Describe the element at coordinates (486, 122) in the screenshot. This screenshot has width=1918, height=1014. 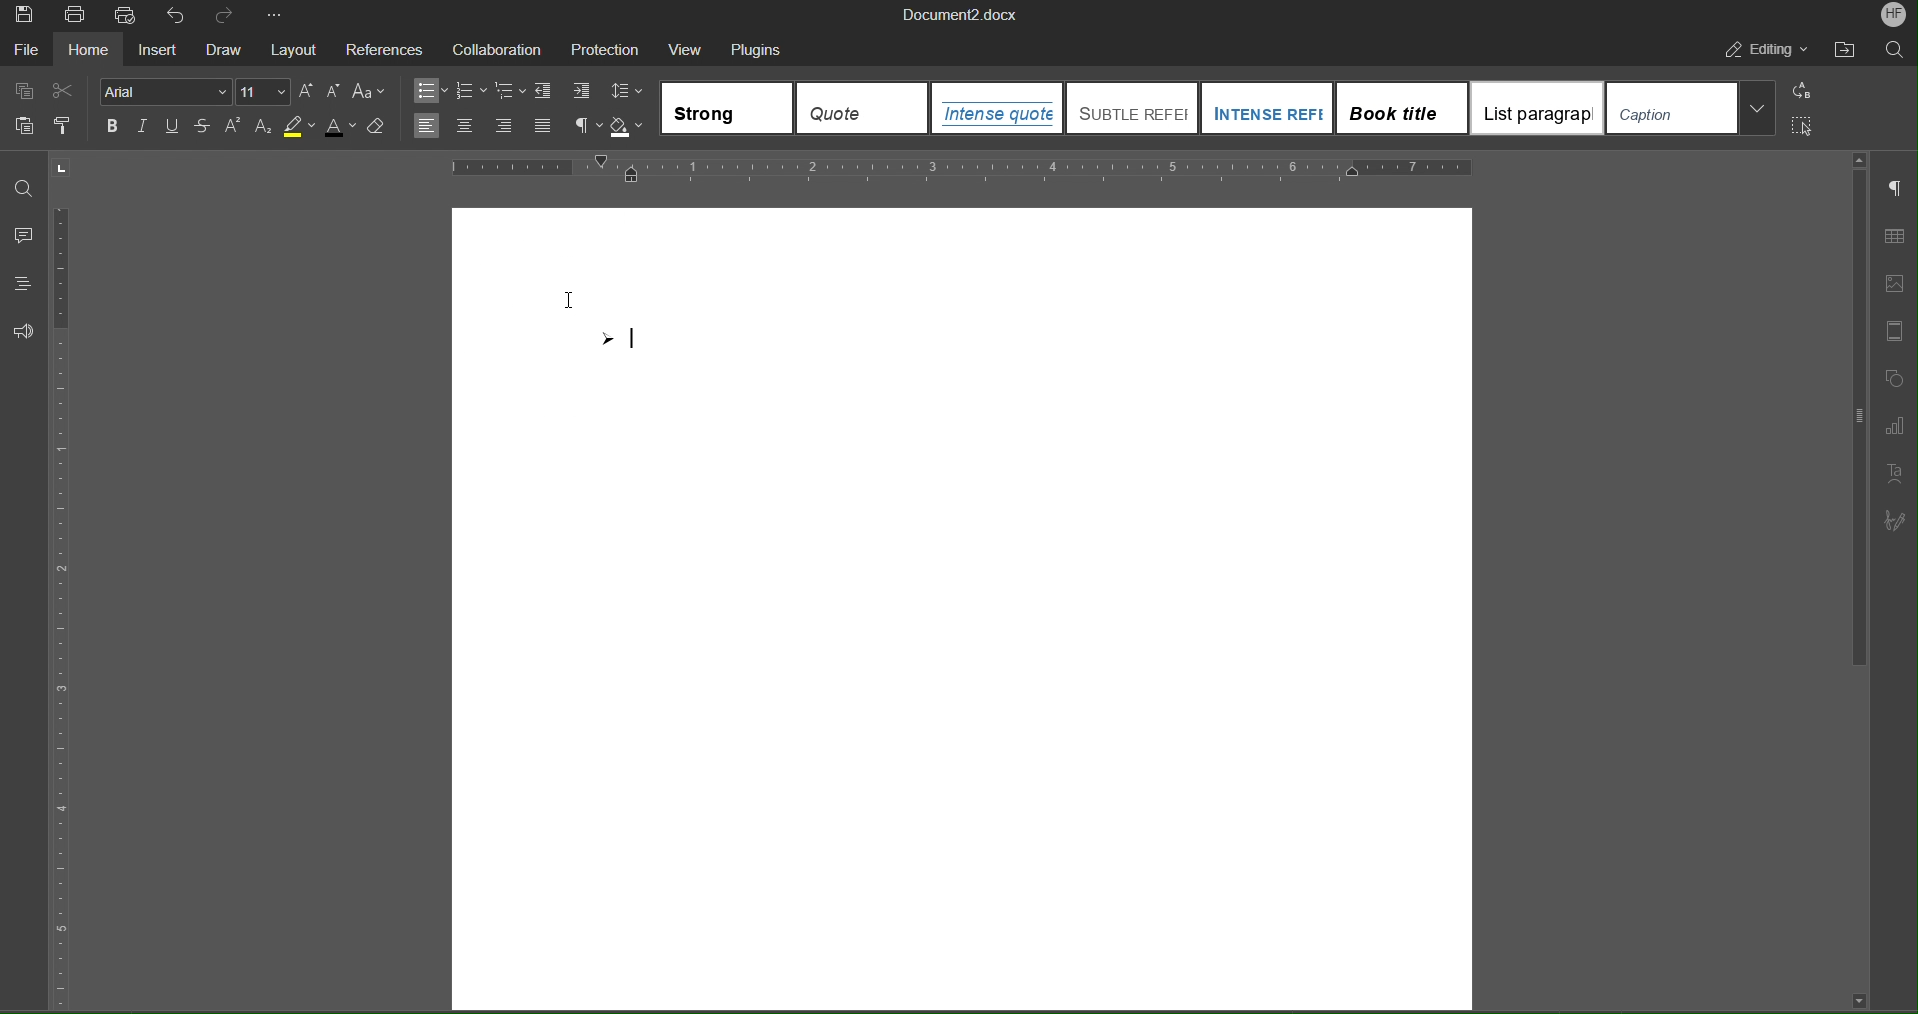
I see `Text Alignment` at that location.